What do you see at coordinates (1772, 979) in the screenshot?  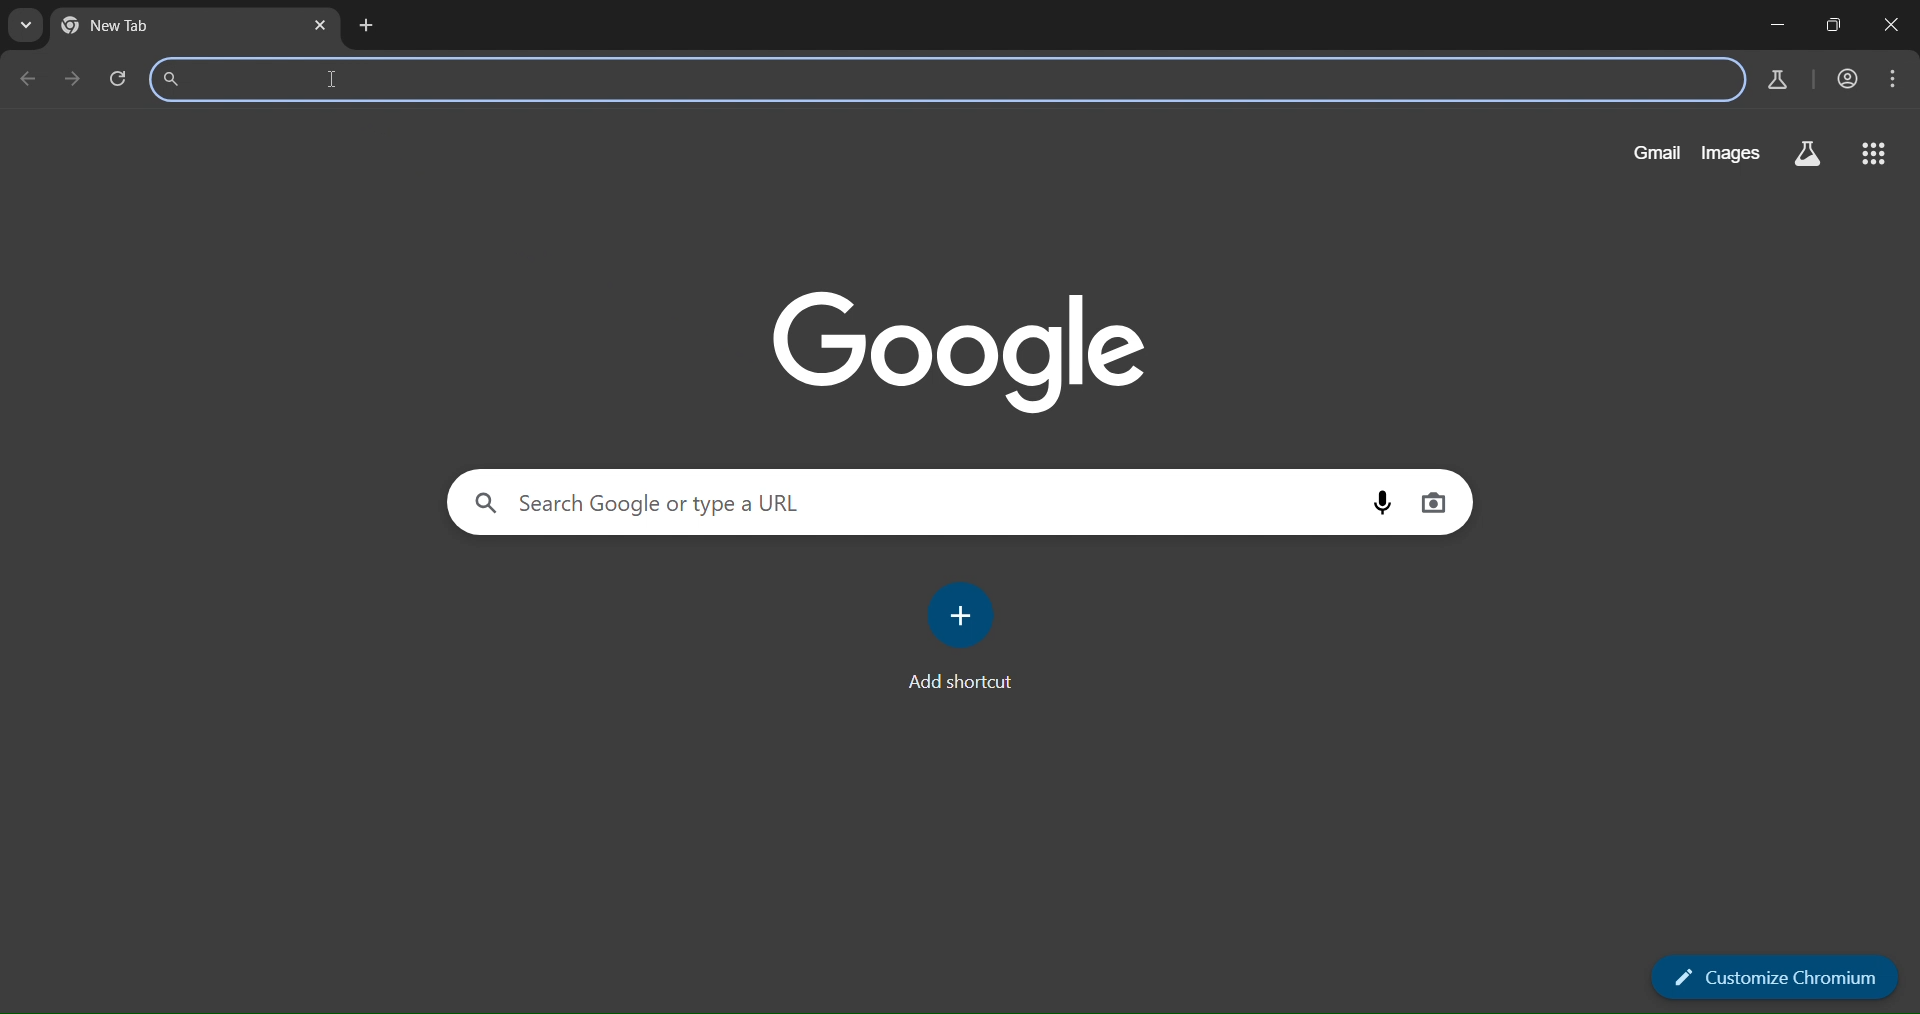 I see `customize chromium` at bounding box center [1772, 979].